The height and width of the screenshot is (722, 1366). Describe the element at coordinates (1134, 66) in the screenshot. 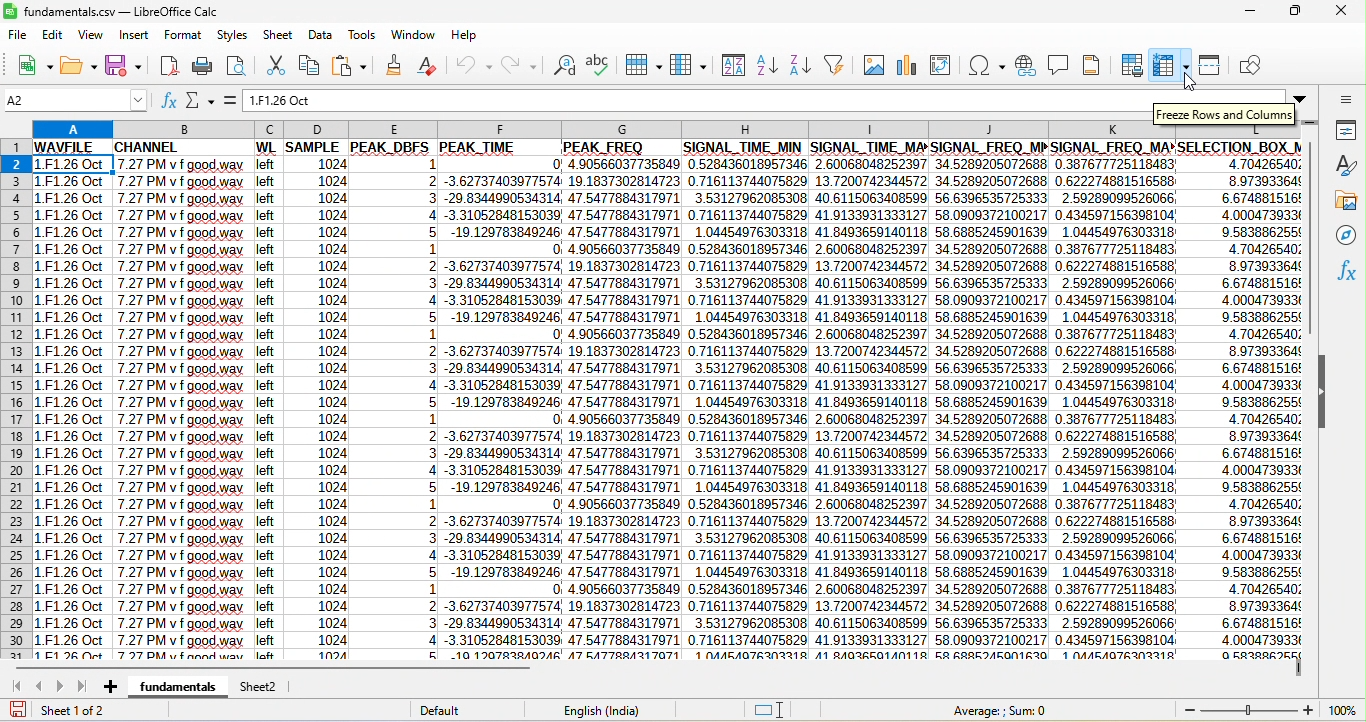

I see `print area` at that location.